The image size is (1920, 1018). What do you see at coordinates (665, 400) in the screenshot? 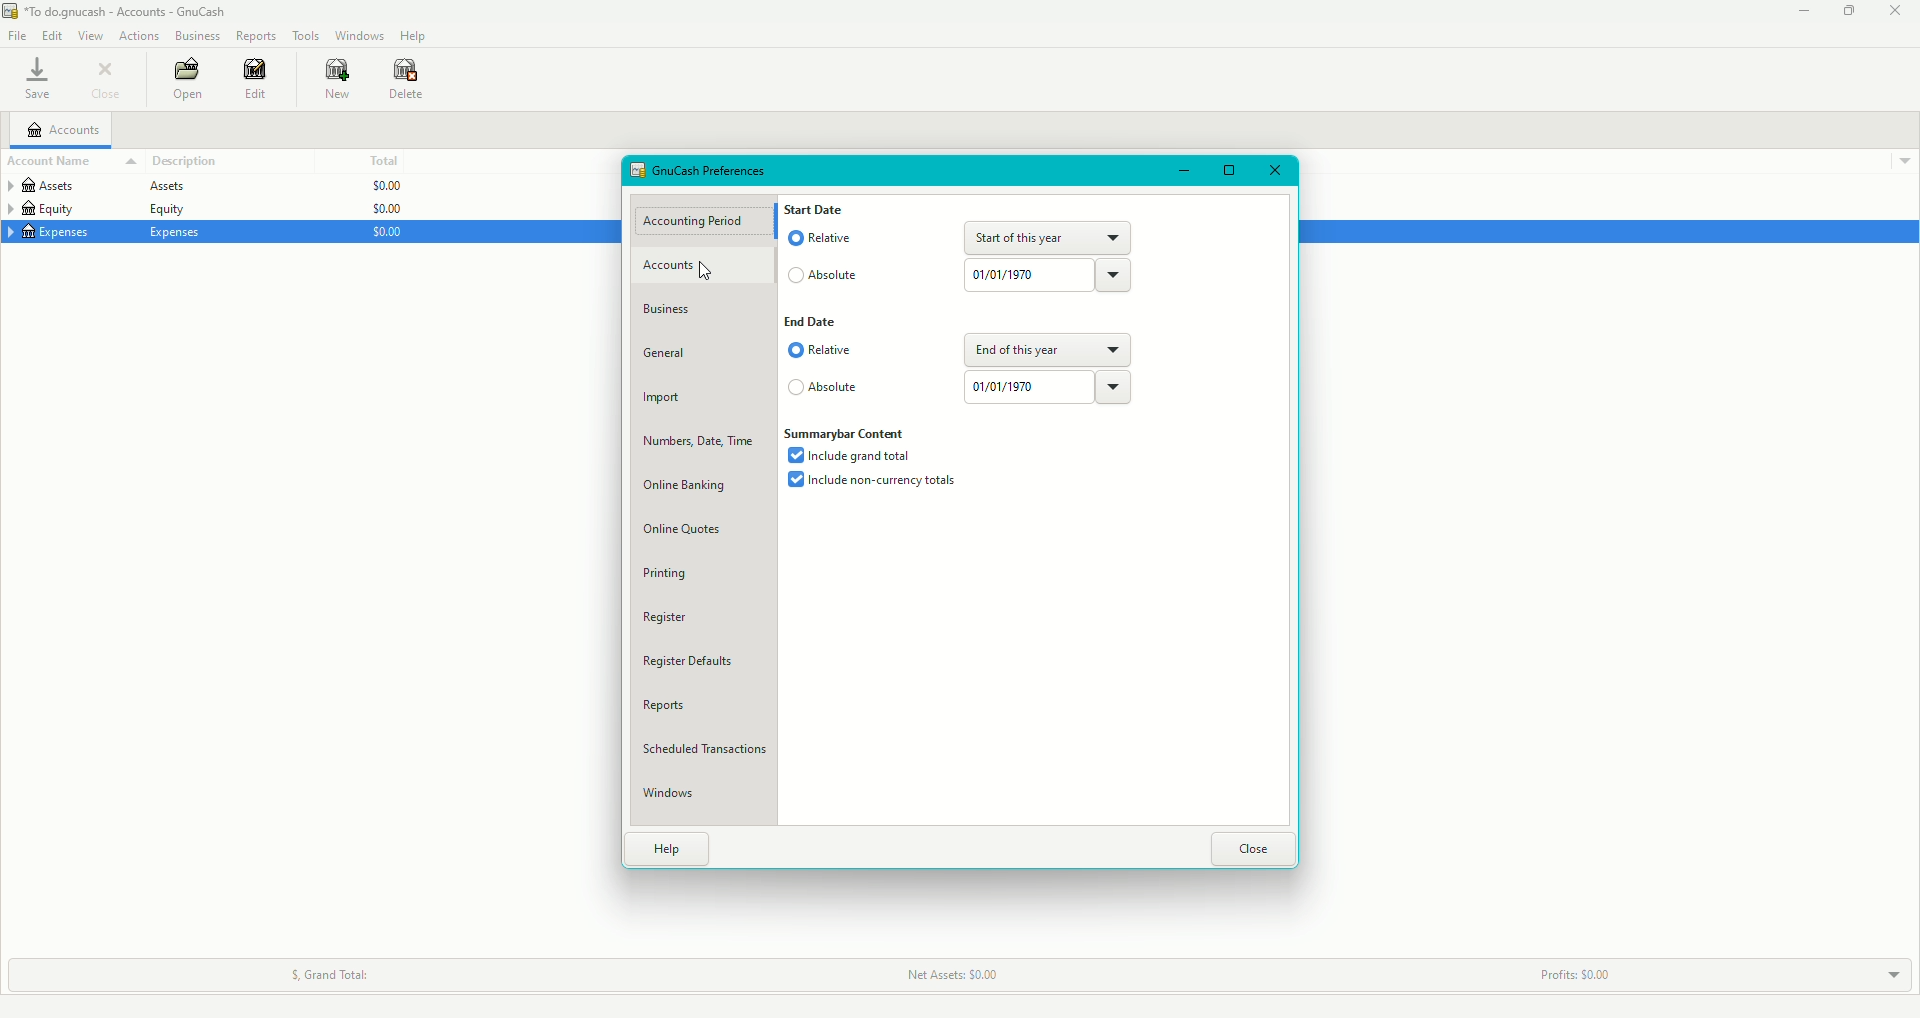
I see `Import` at bounding box center [665, 400].